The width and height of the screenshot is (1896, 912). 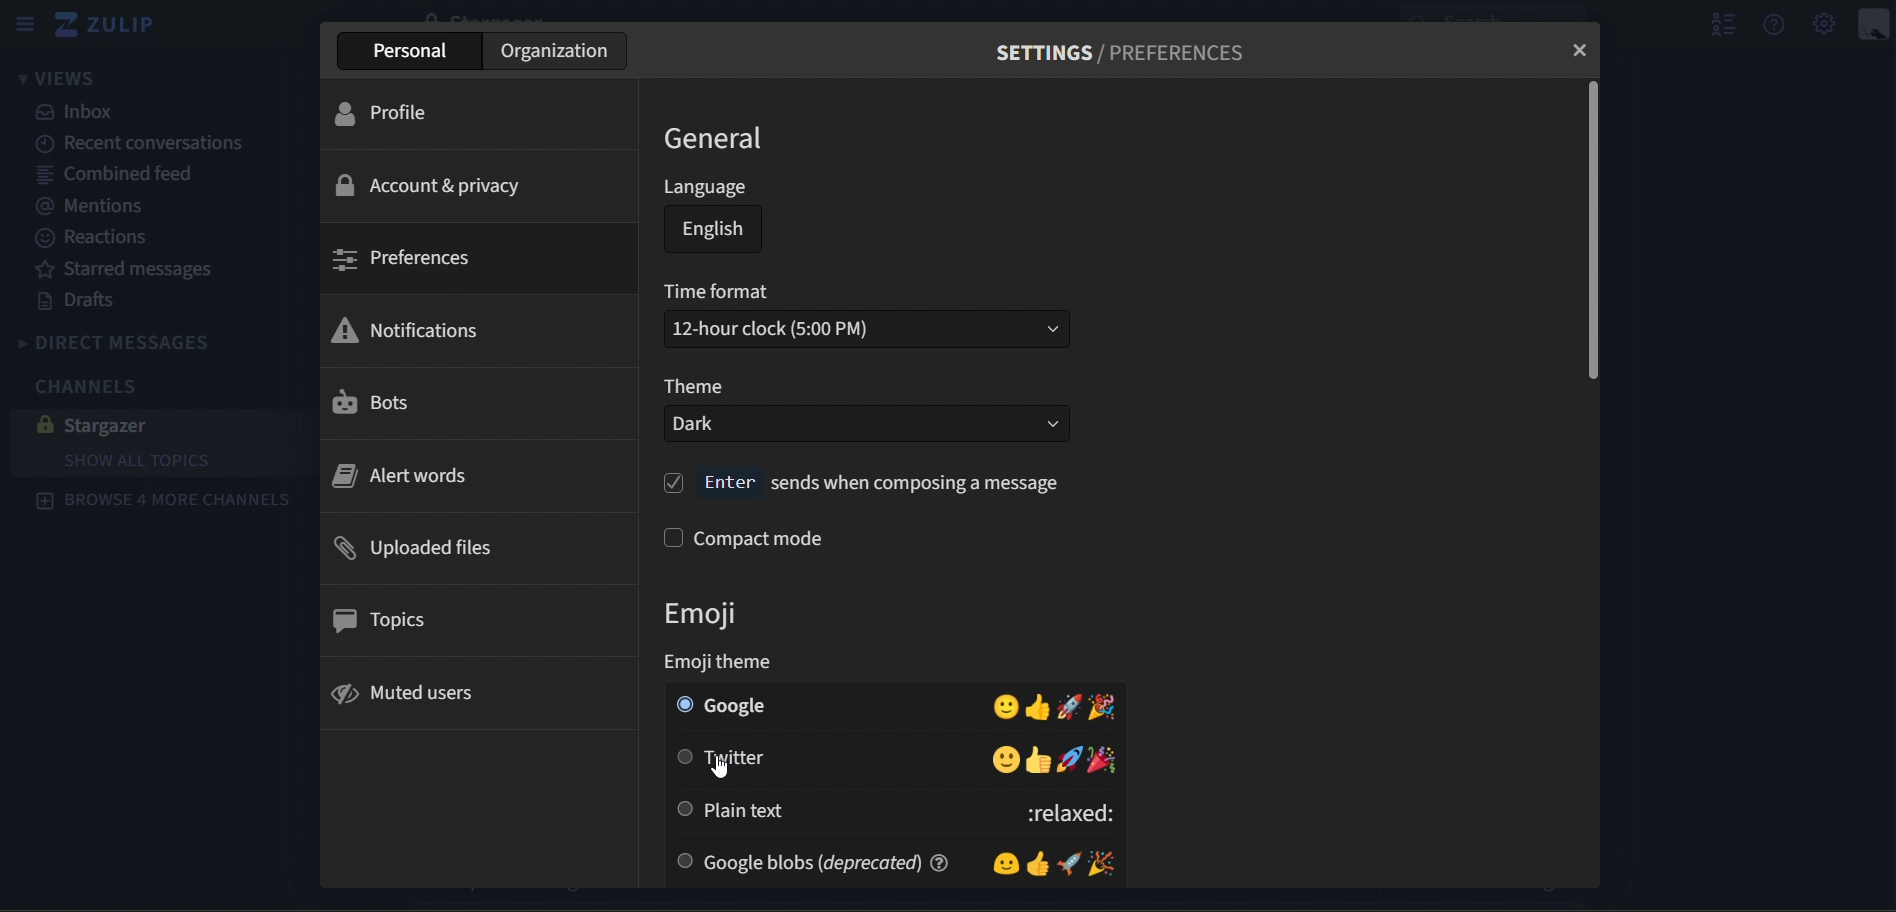 What do you see at coordinates (58, 77) in the screenshot?
I see `views` at bounding box center [58, 77].